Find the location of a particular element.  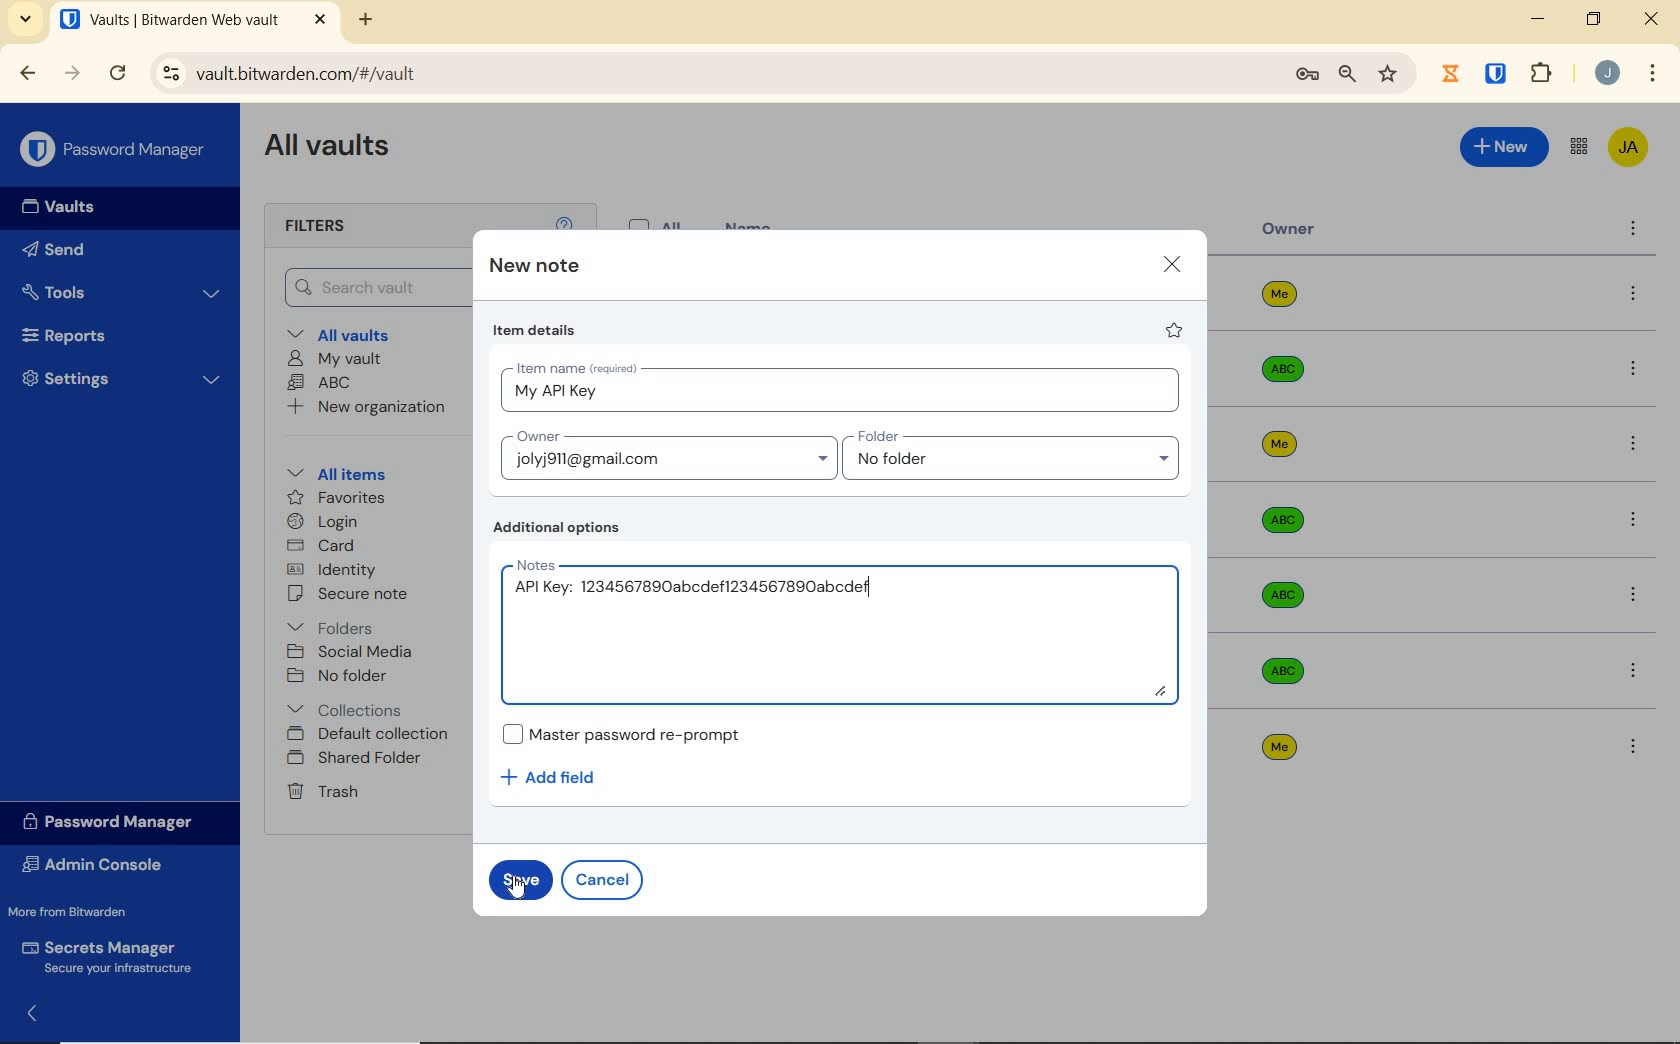

Additional options is located at coordinates (561, 529).